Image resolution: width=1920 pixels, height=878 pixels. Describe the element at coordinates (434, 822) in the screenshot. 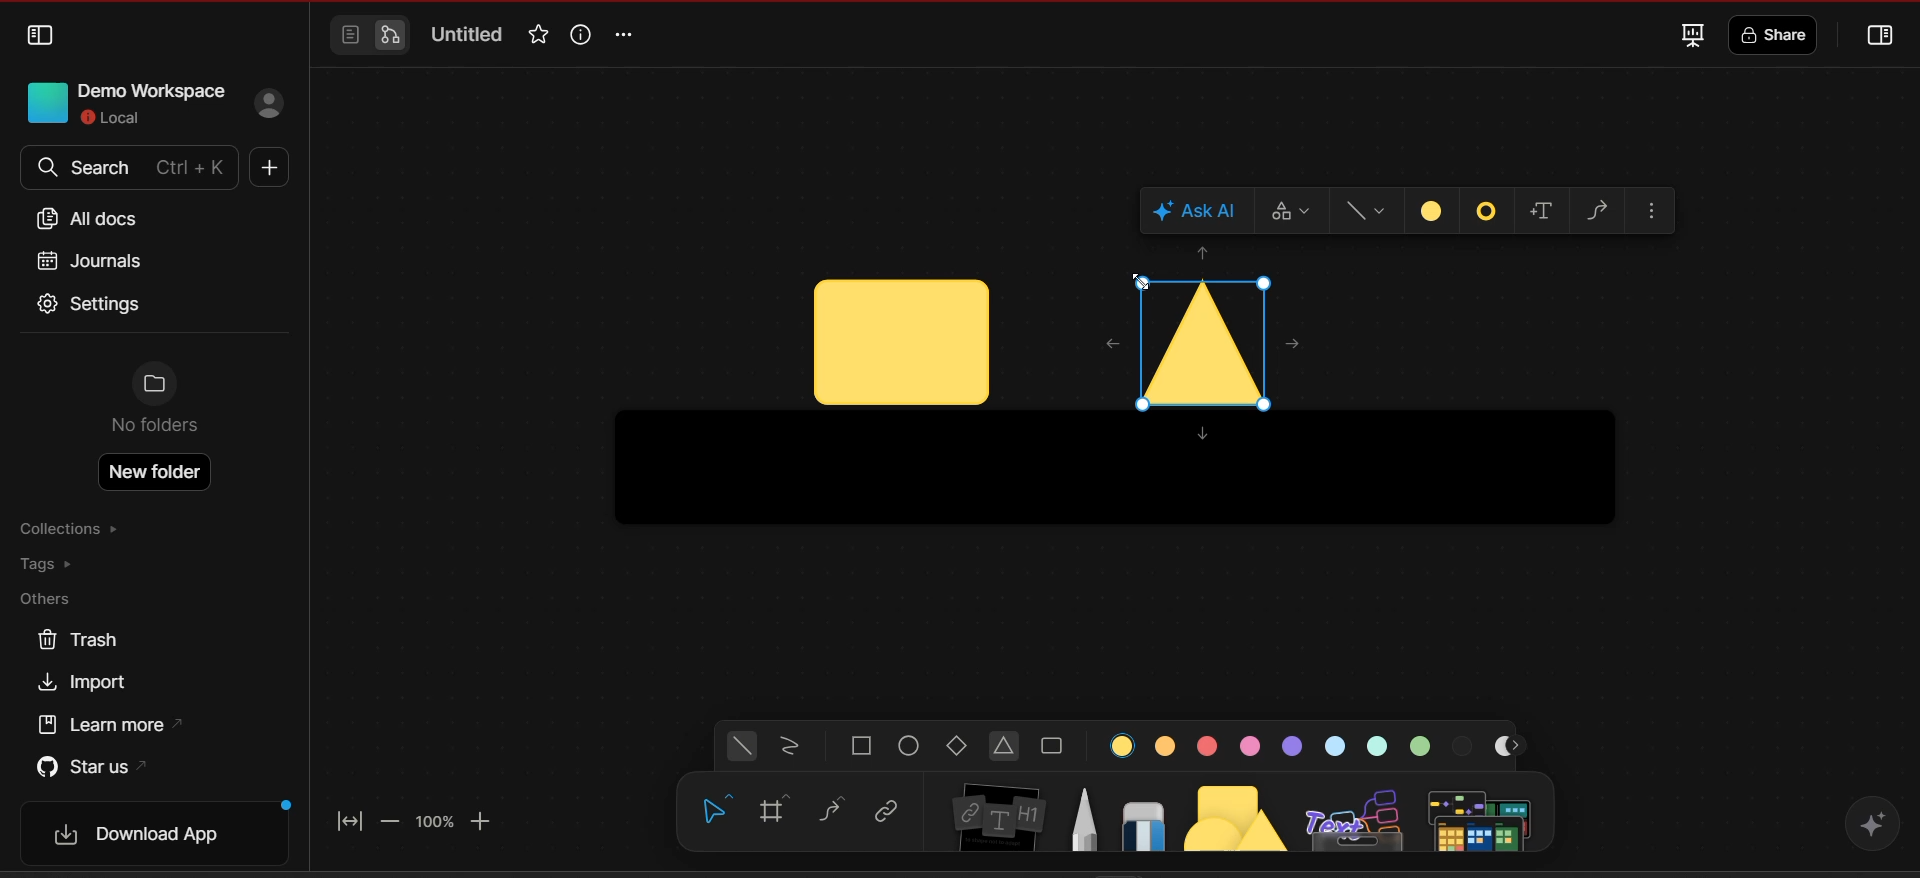

I see `zoom factor` at that location.